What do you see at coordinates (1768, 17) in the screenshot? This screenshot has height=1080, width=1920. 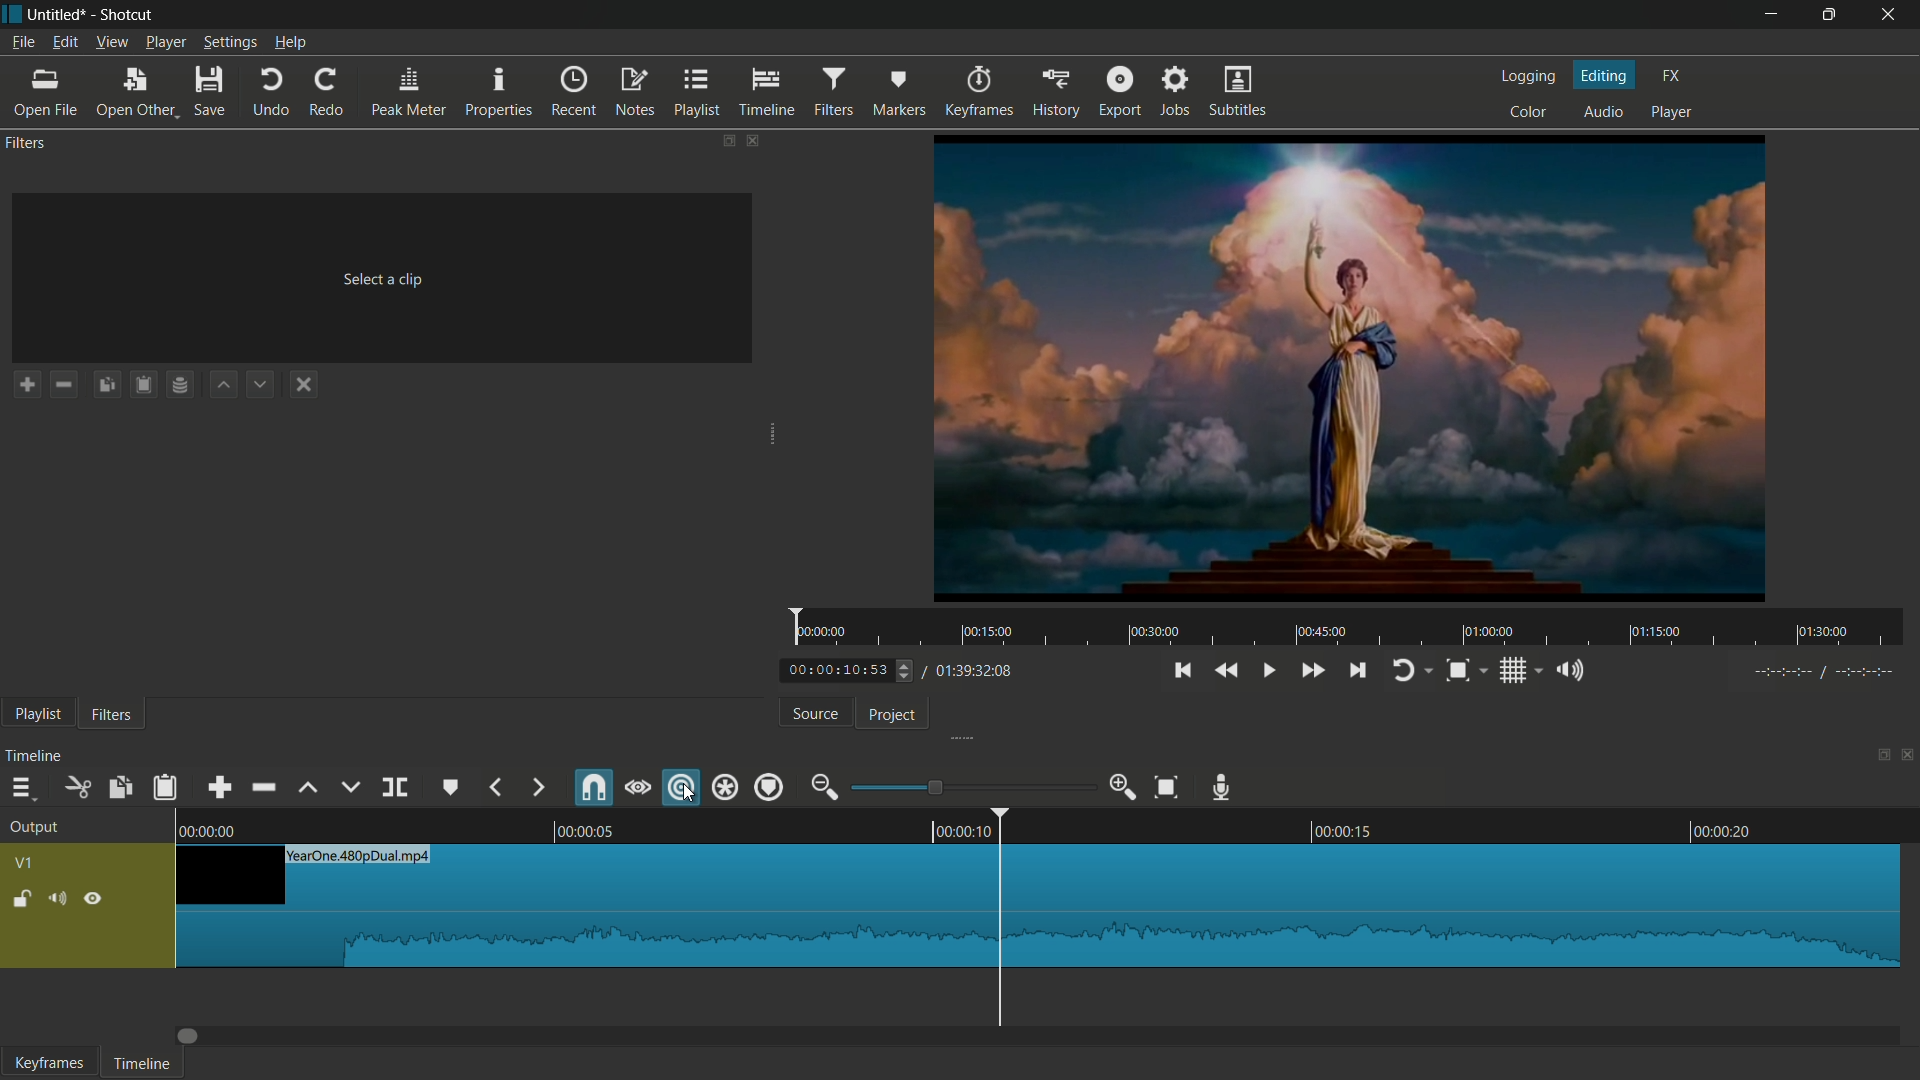 I see `minimize` at bounding box center [1768, 17].